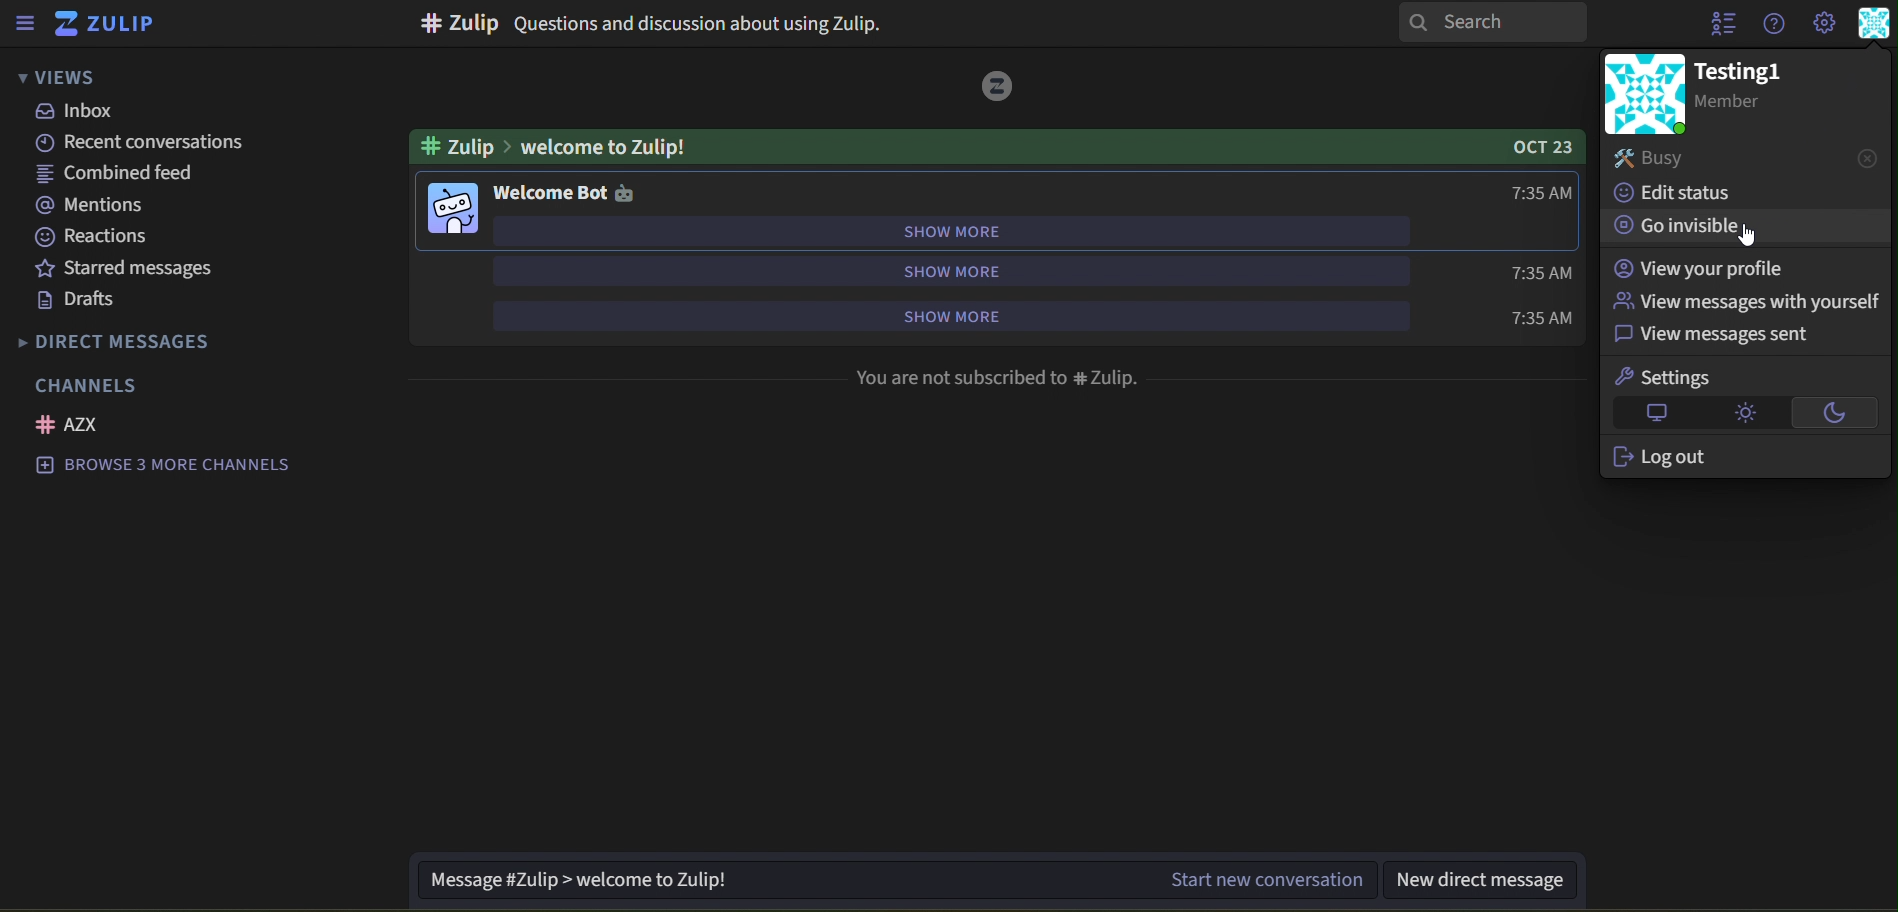 Image resolution: width=1898 pixels, height=912 pixels. I want to click on new direct message, so click(1492, 879).